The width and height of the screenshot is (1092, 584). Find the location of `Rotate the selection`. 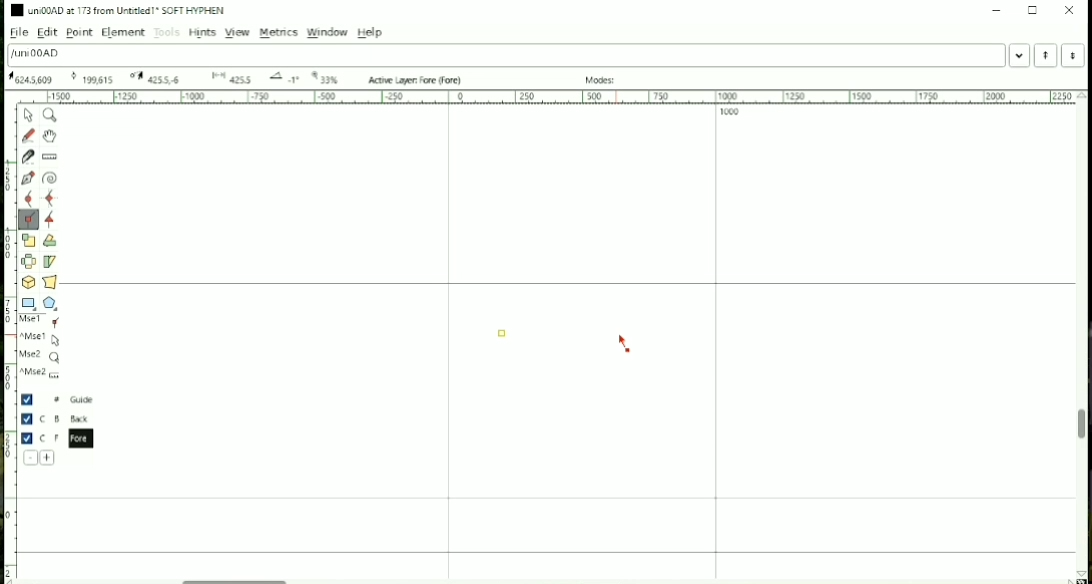

Rotate the selection is located at coordinates (50, 242).